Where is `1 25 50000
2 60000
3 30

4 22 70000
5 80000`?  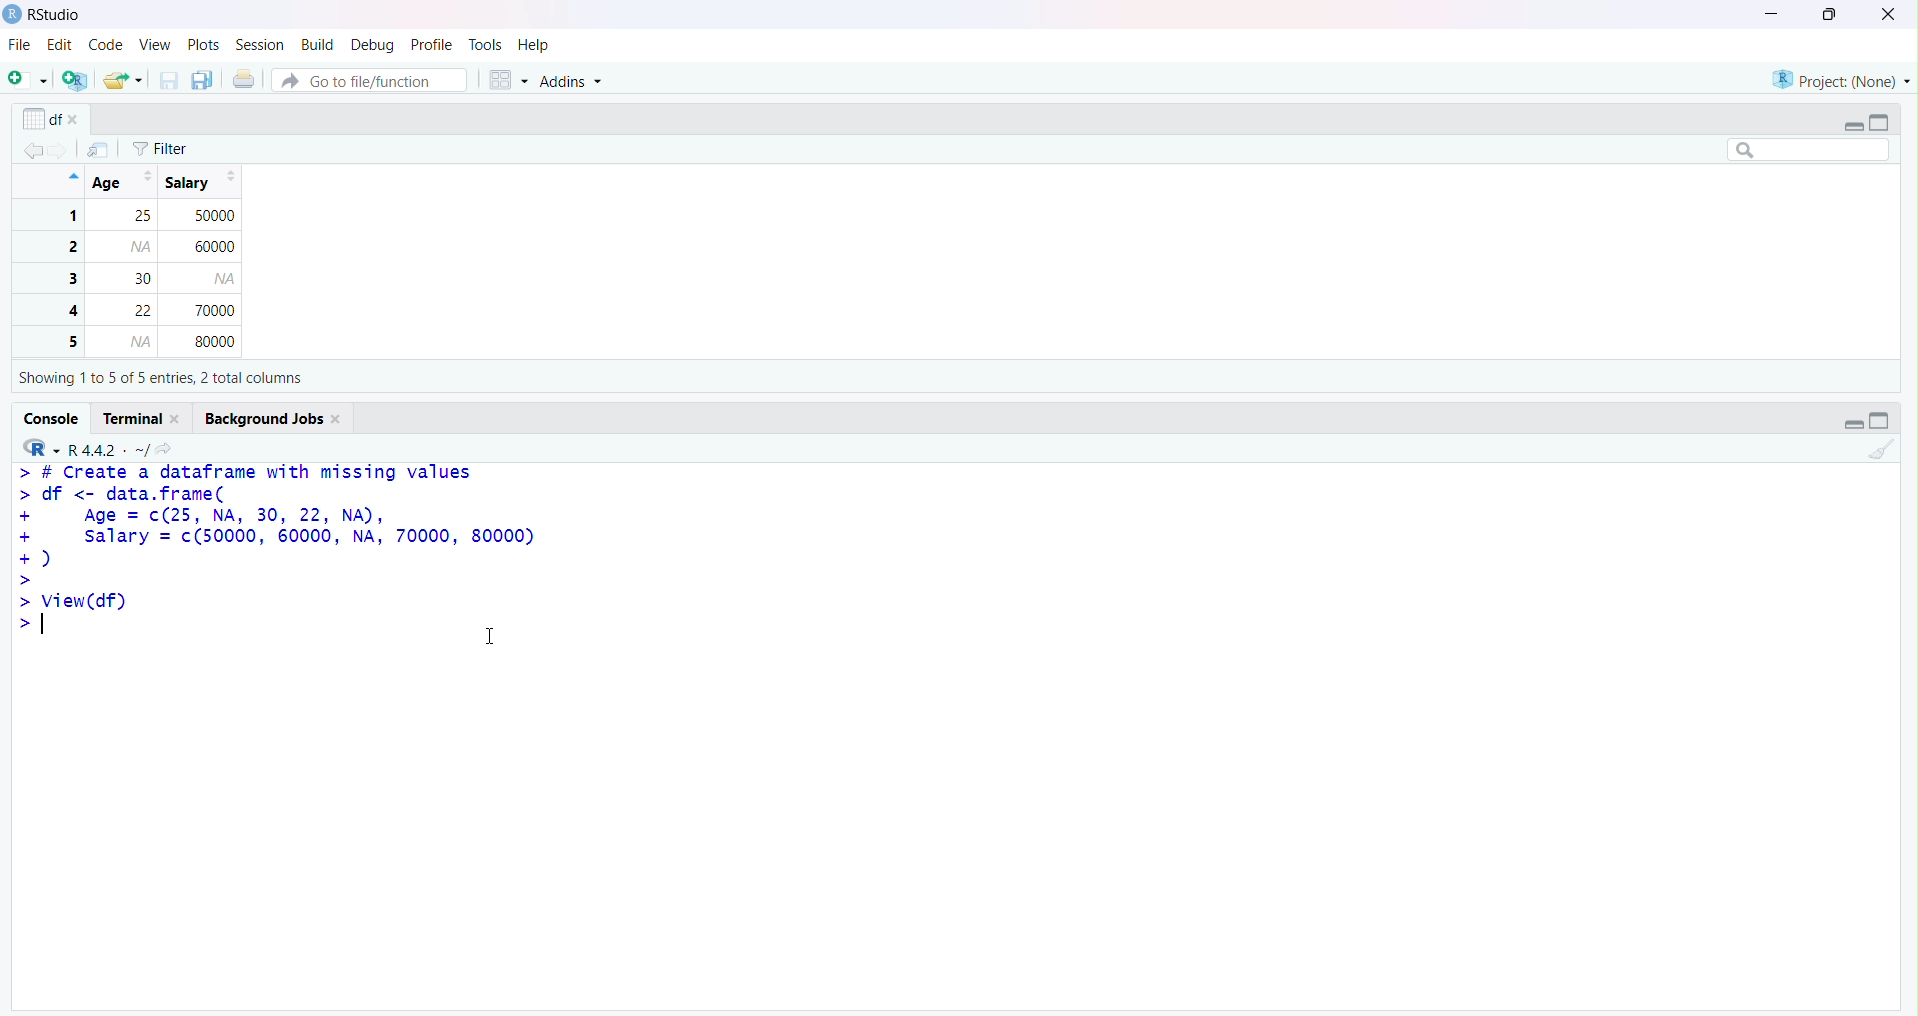
1 25 50000
2 60000
3 30

4 22 70000
5 80000 is located at coordinates (144, 280).